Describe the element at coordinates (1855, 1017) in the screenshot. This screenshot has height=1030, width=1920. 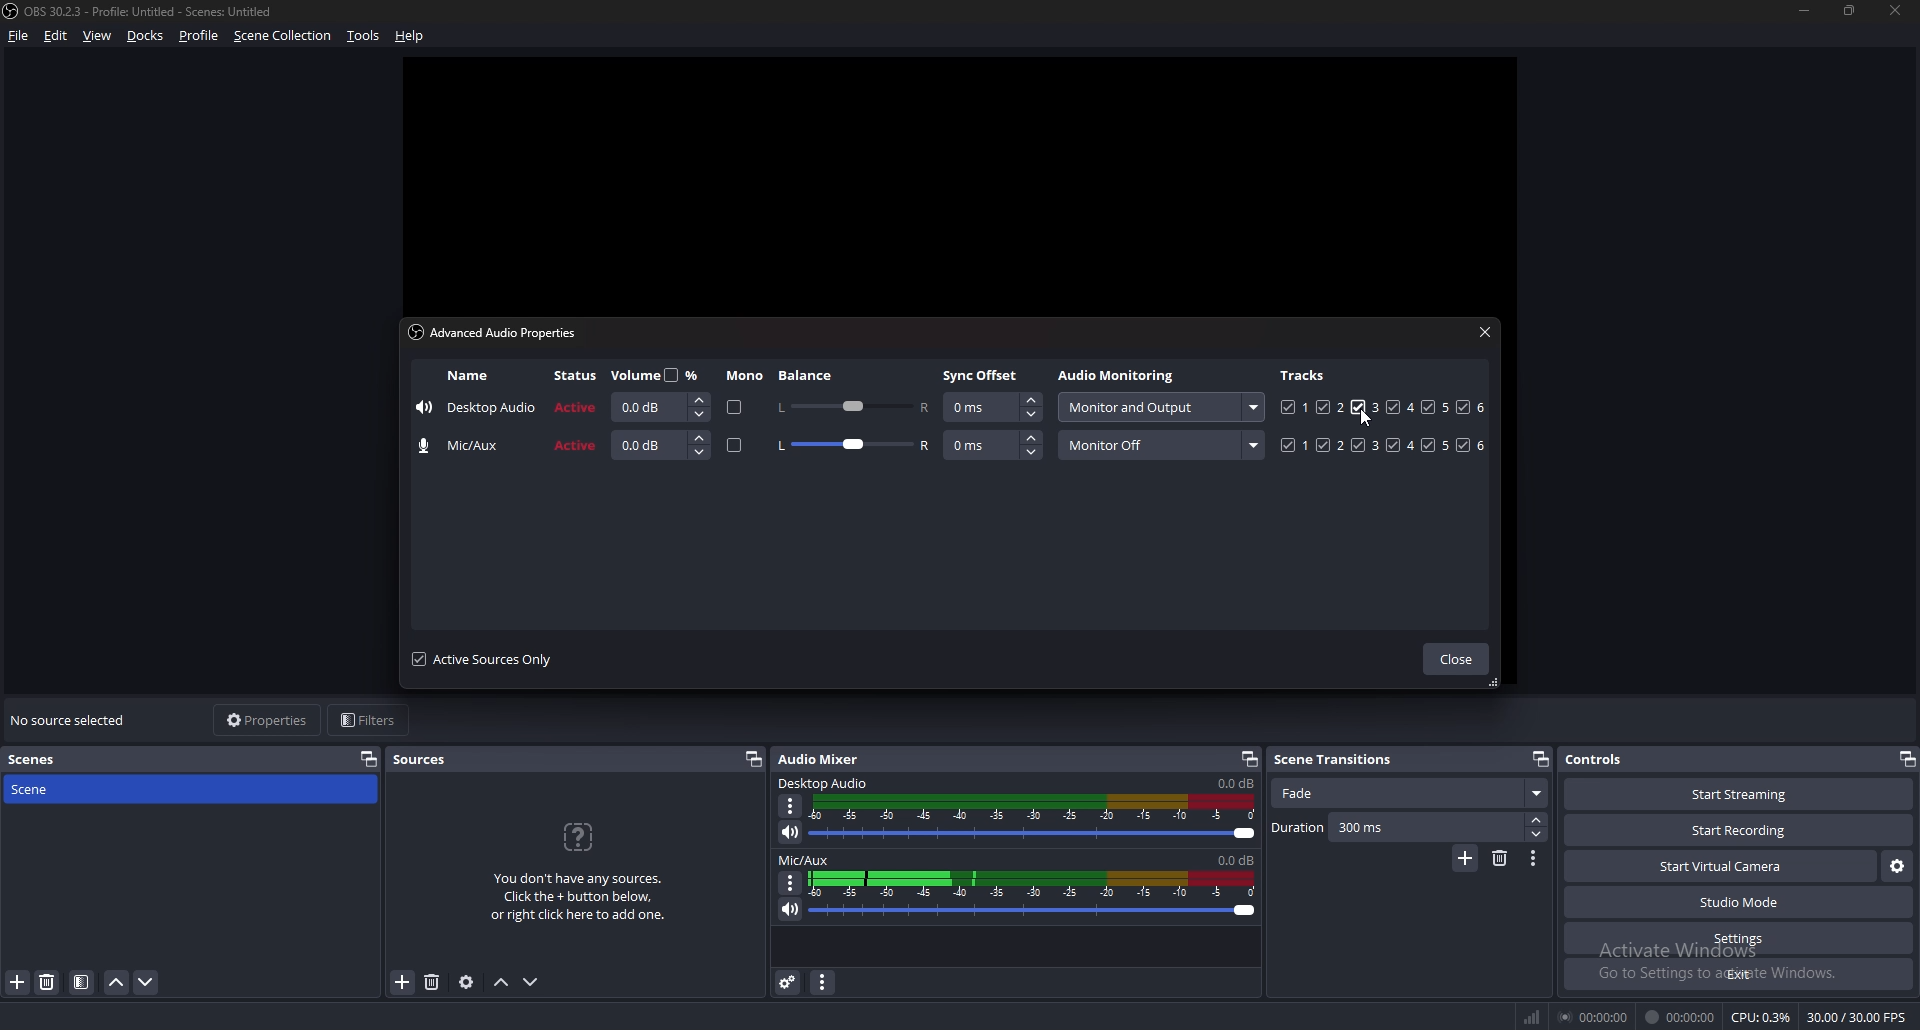
I see `30.00 / 30.00 FPS` at that location.